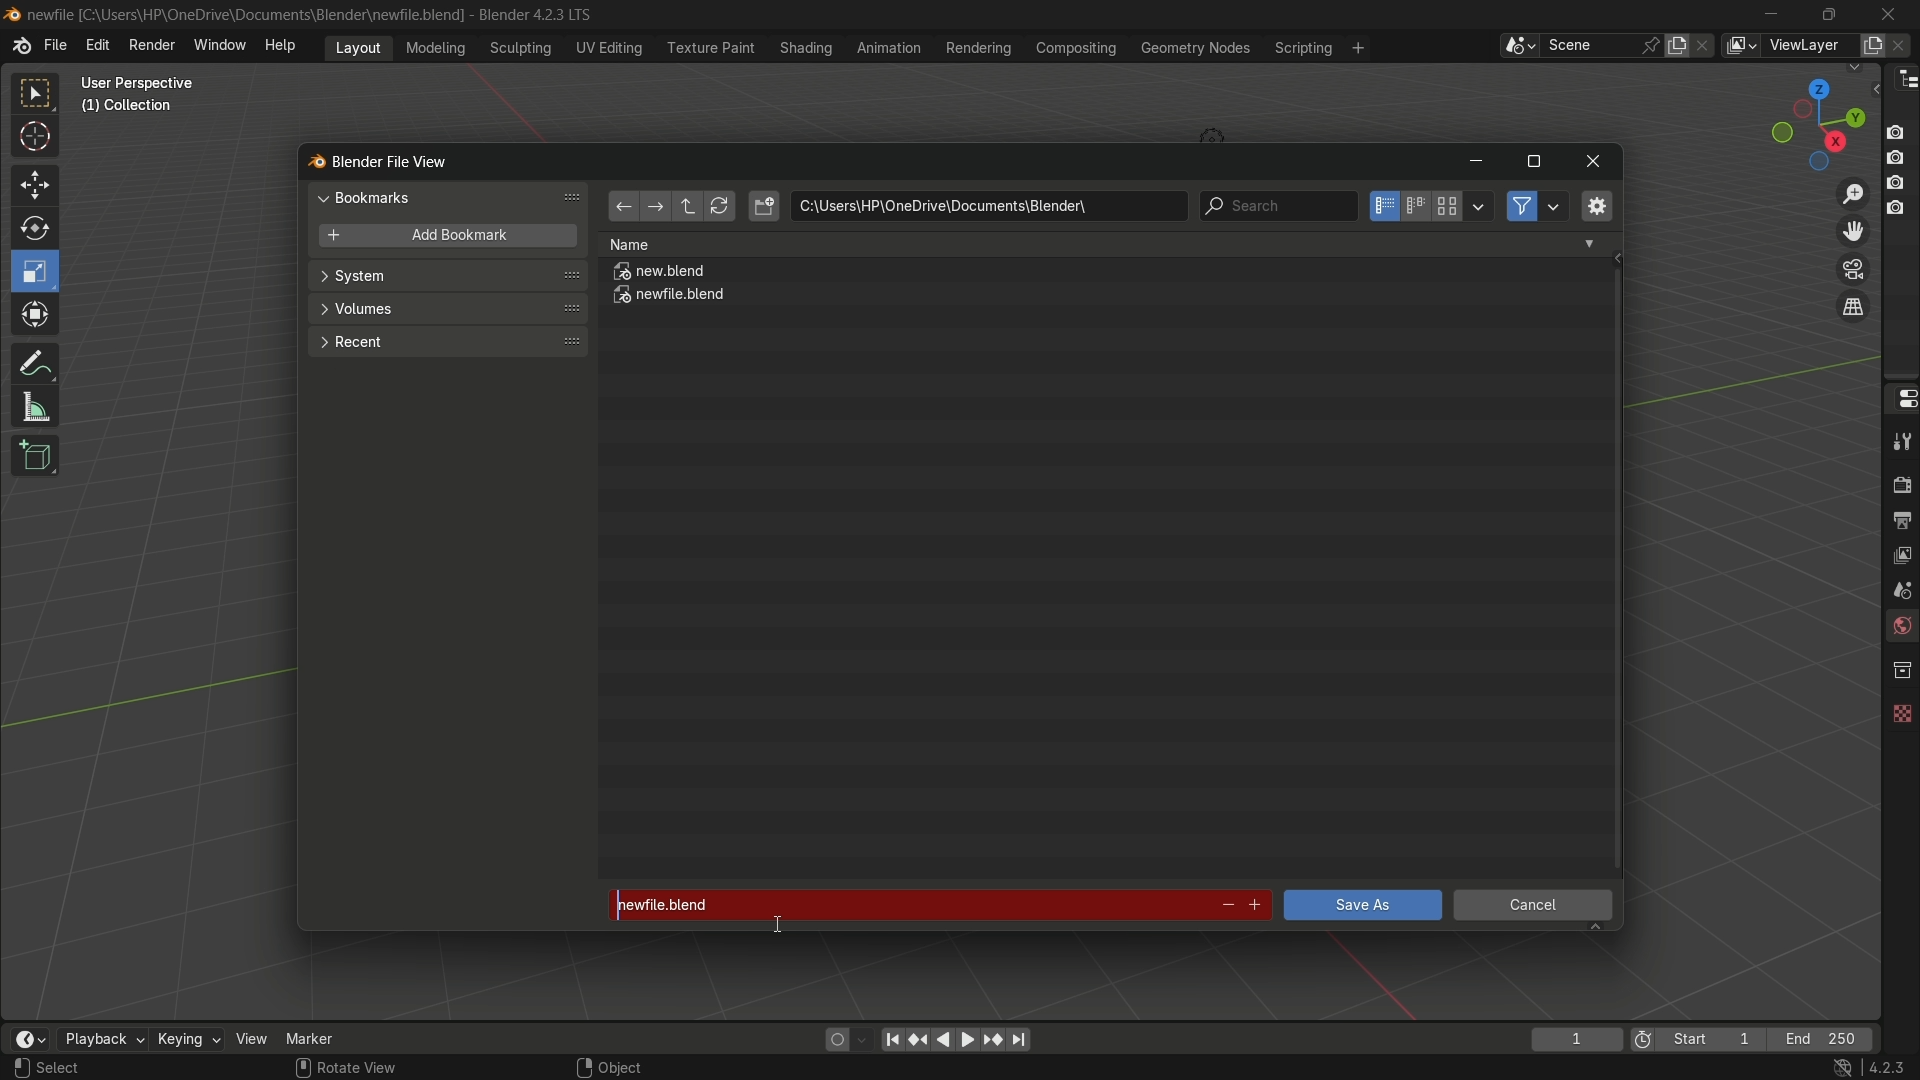 The height and width of the screenshot is (1080, 1920). I want to click on select box, so click(37, 94).